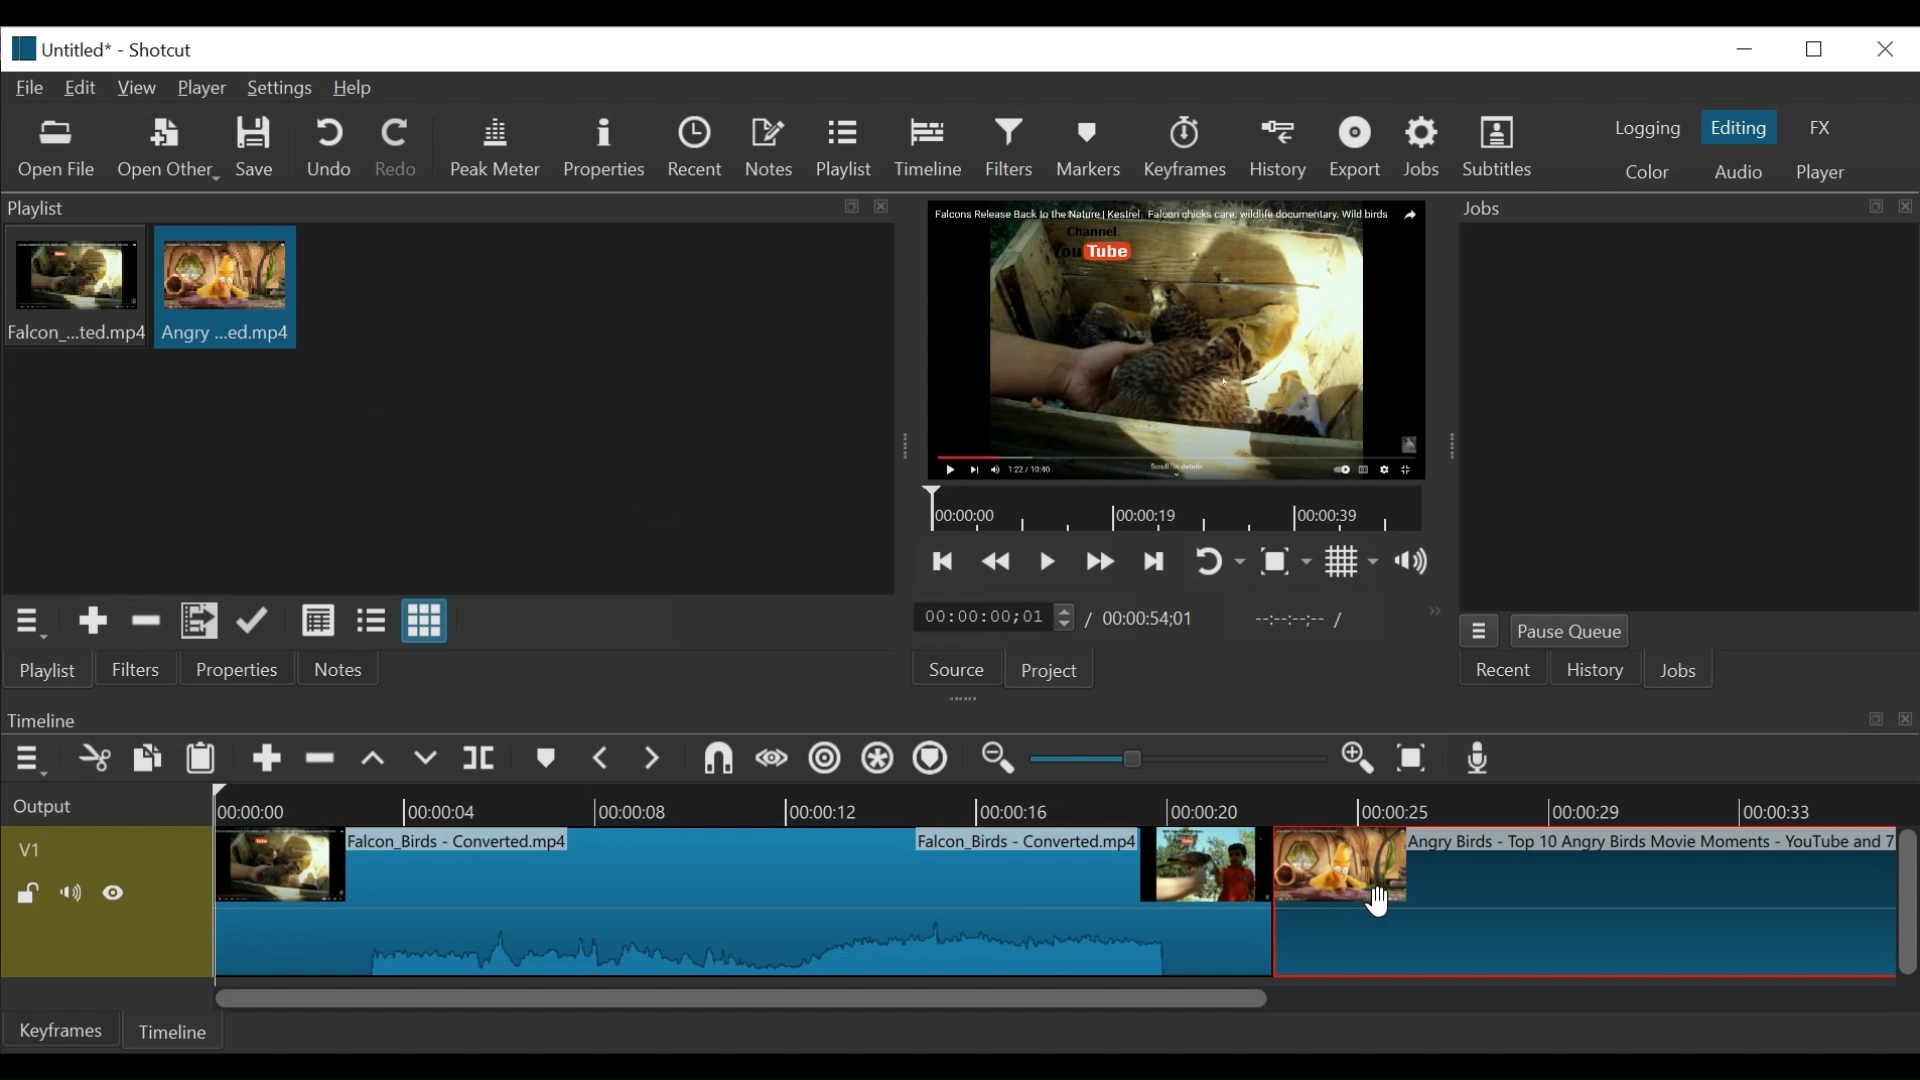 This screenshot has height=1080, width=1920. Describe the element at coordinates (257, 625) in the screenshot. I see `update` at that location.